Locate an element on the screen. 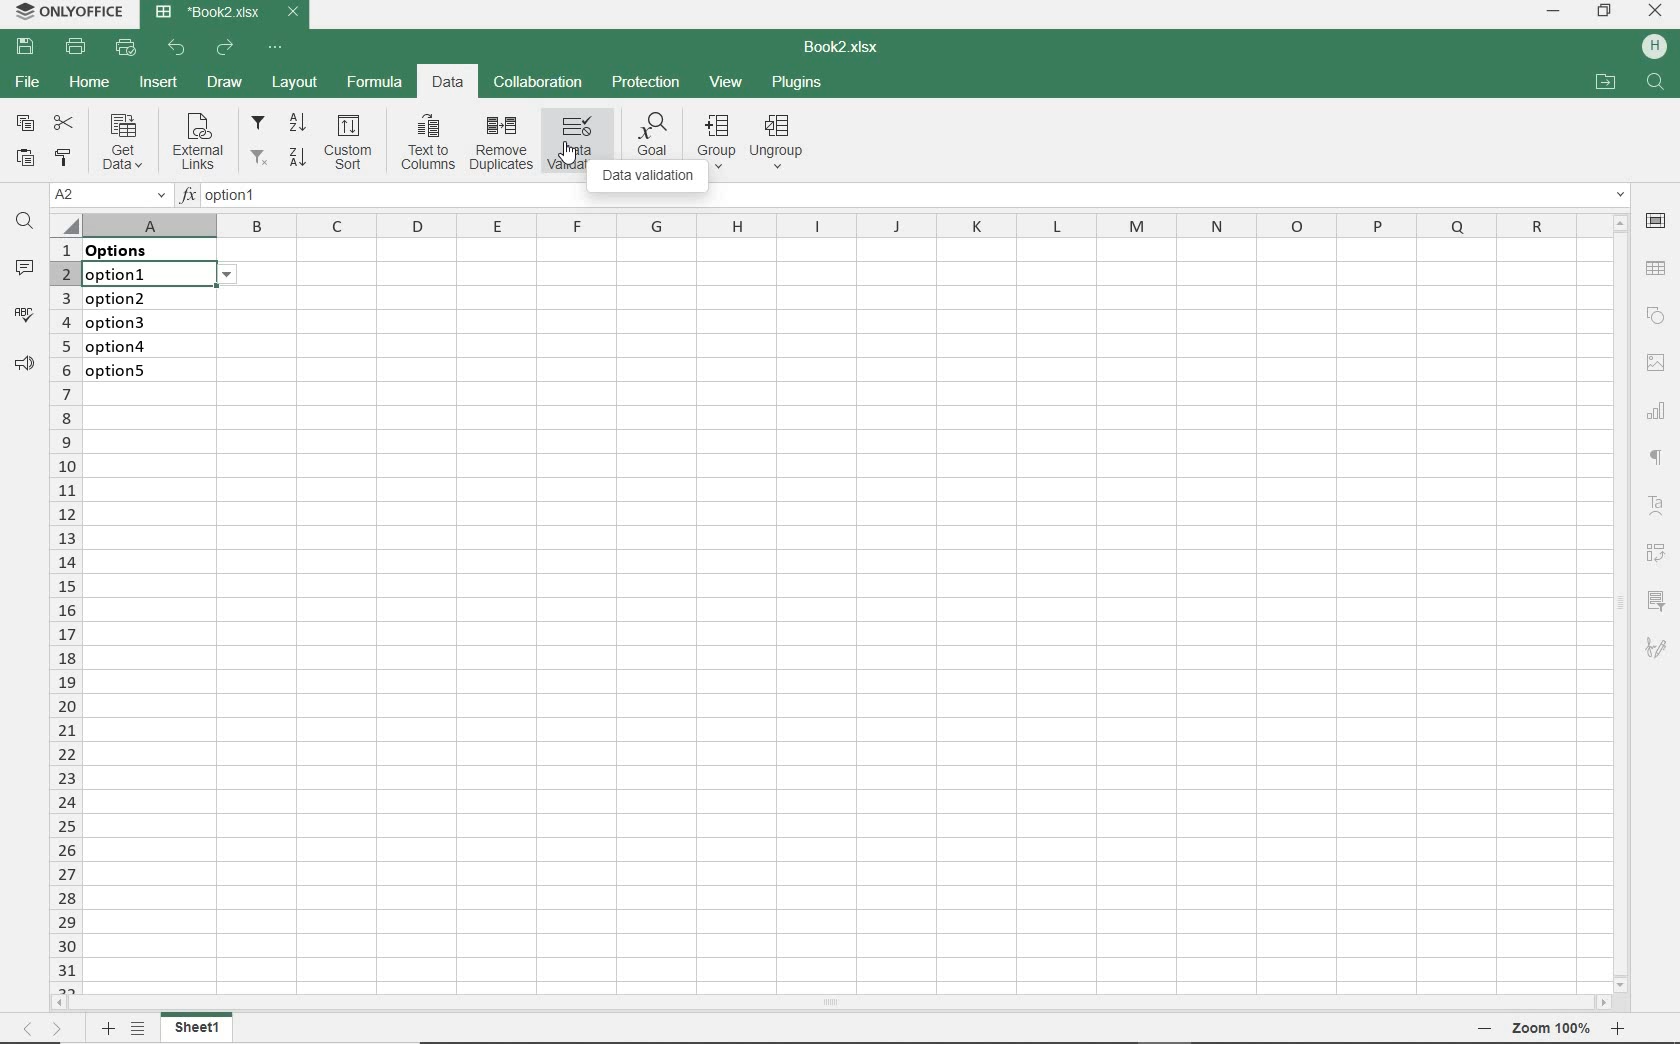 This screenshot has width=1680, height=1044. filter from A to Z is located at coordinates (280, 123).